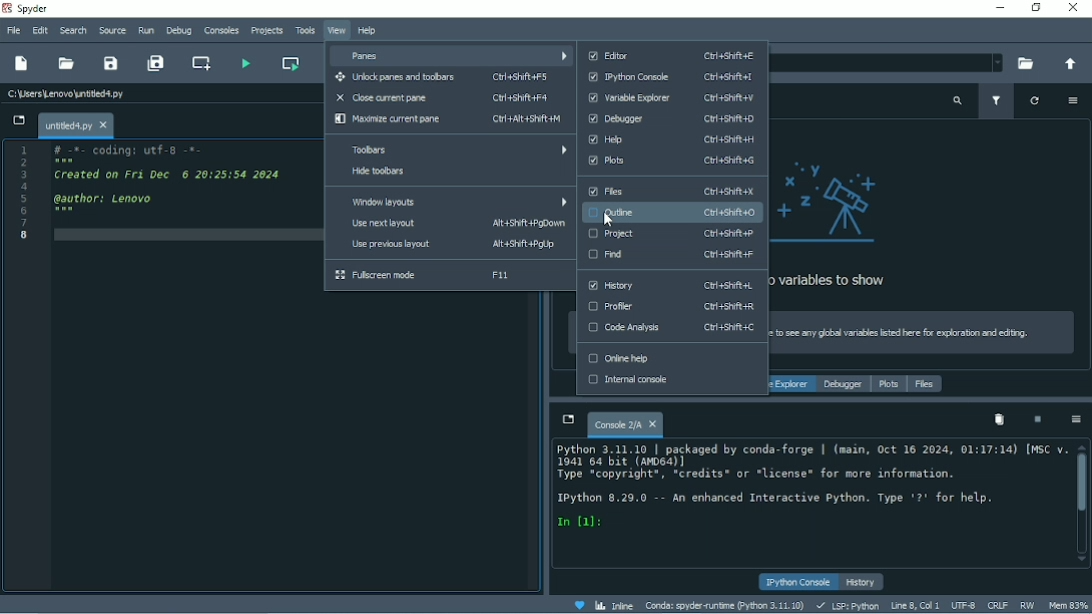  What do you see at coordinates (246, 62) in the screenshot?
I see `Run file` at bounding box center [246, 62].